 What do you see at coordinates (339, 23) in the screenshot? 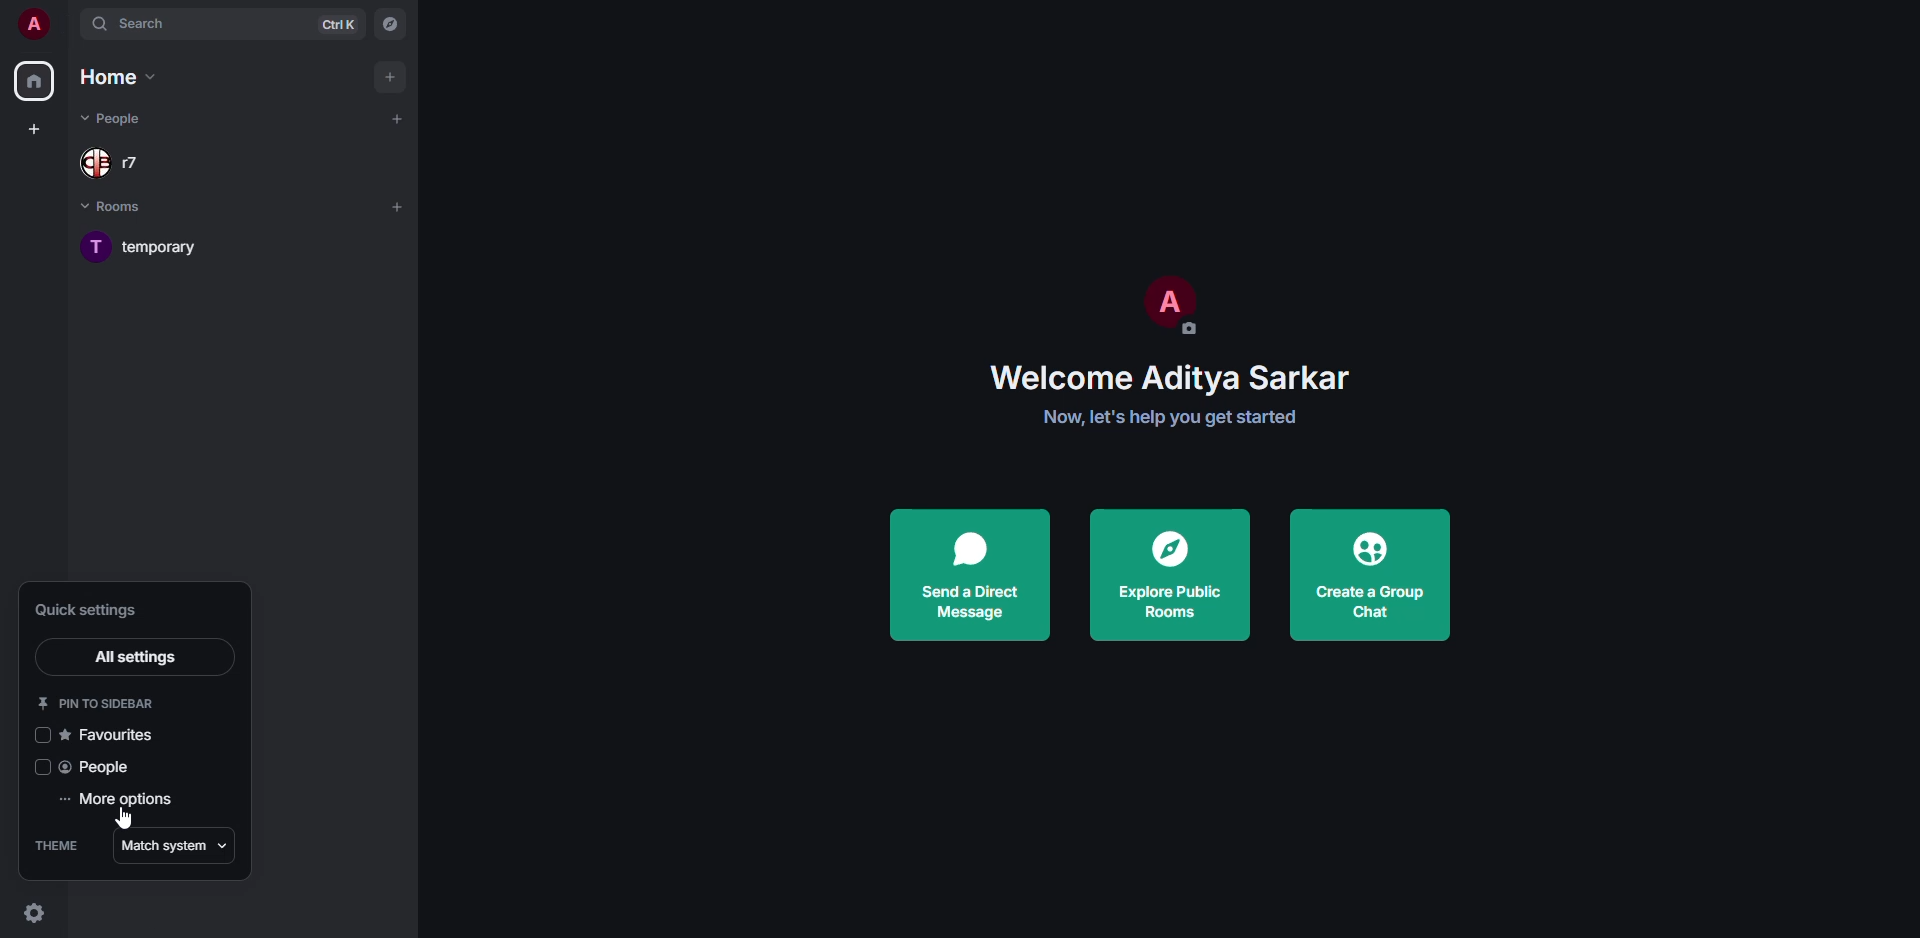
I see `ctrl K` at bounding box center [339, 23].